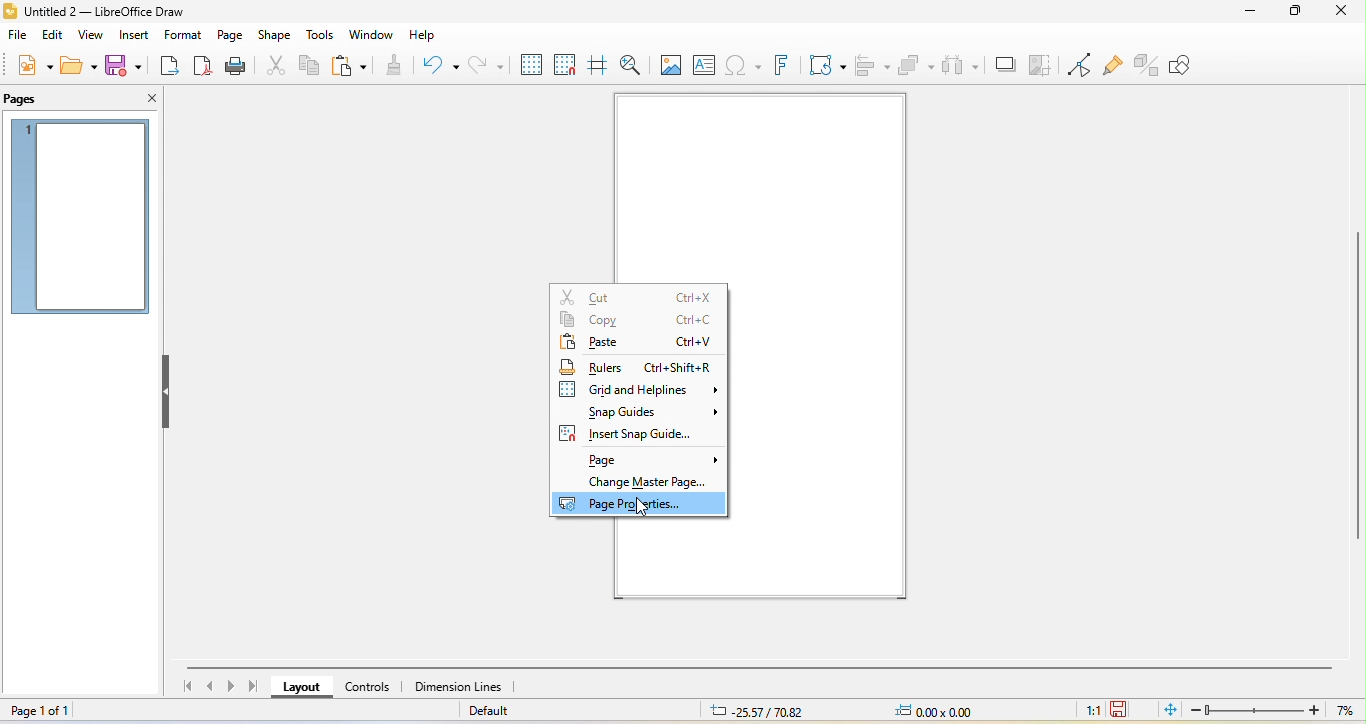  What do you see at coordinates (642, 506) in the screenshot?
I see `page properties` at bounding box center [642, 506].